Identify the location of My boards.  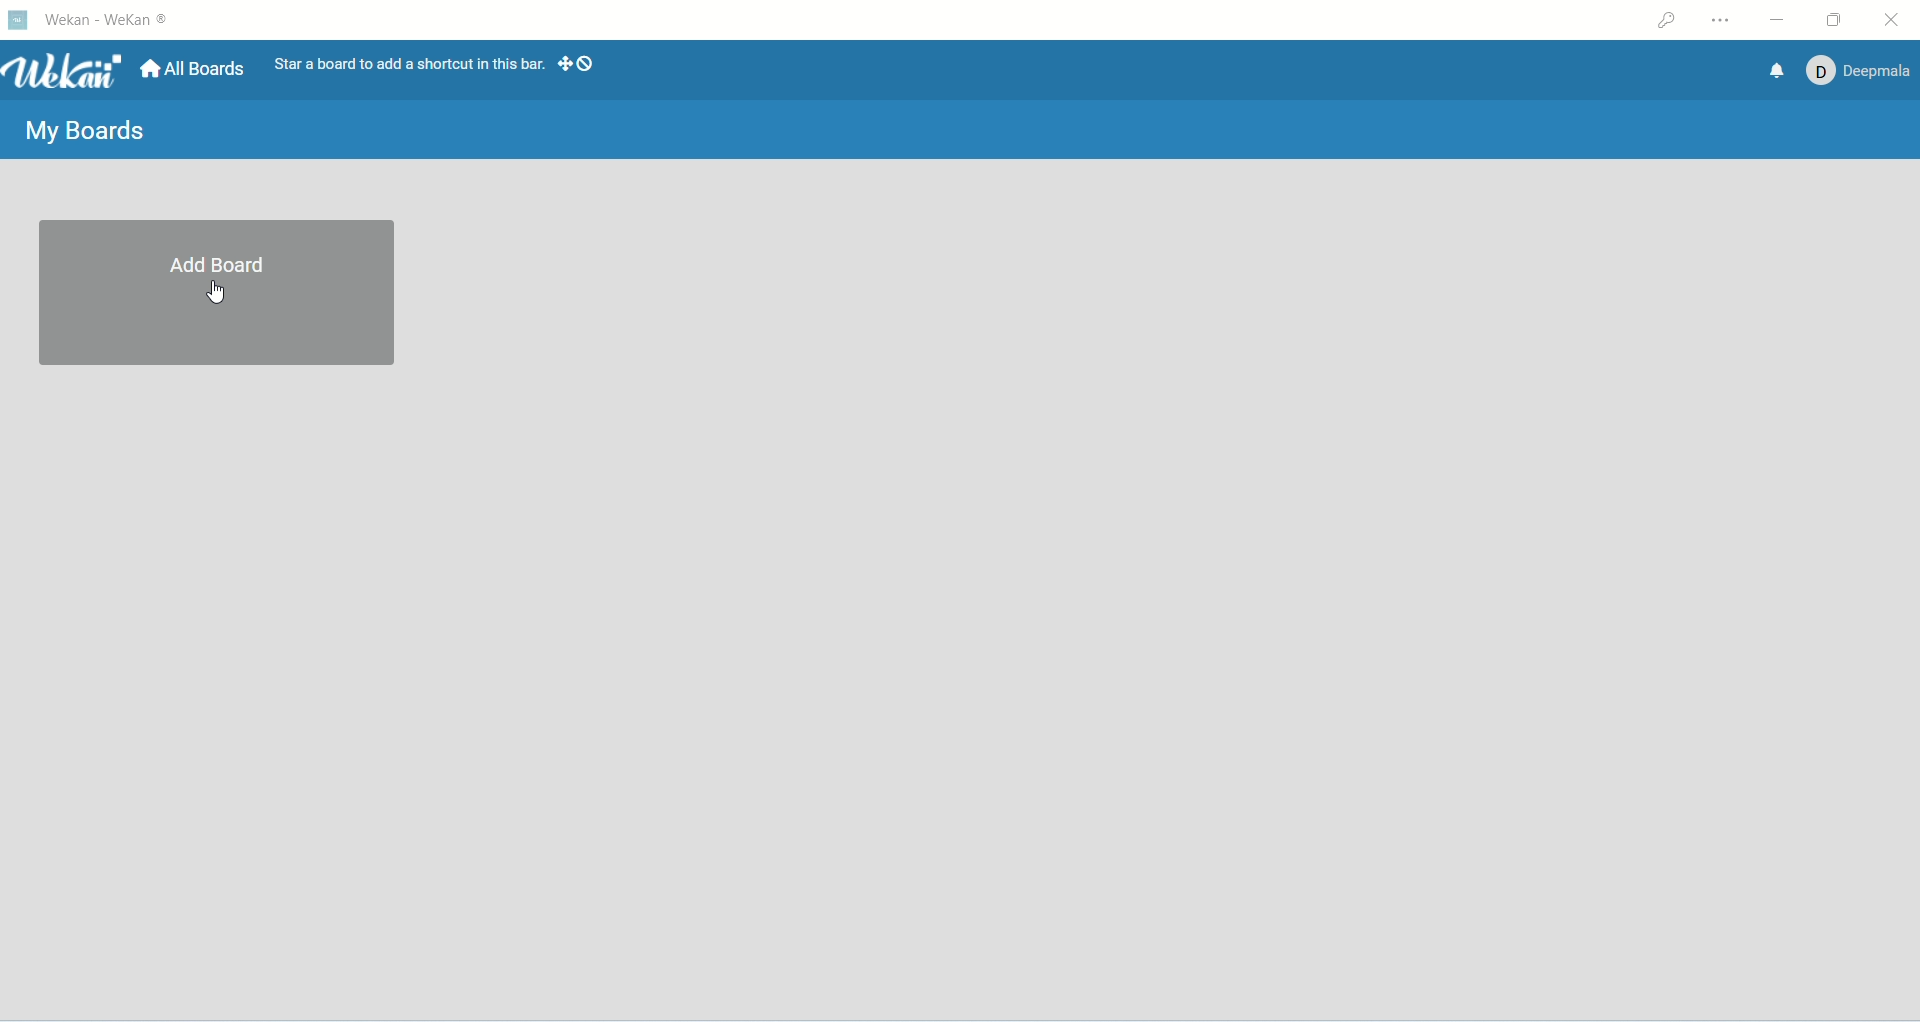
(86, 134).